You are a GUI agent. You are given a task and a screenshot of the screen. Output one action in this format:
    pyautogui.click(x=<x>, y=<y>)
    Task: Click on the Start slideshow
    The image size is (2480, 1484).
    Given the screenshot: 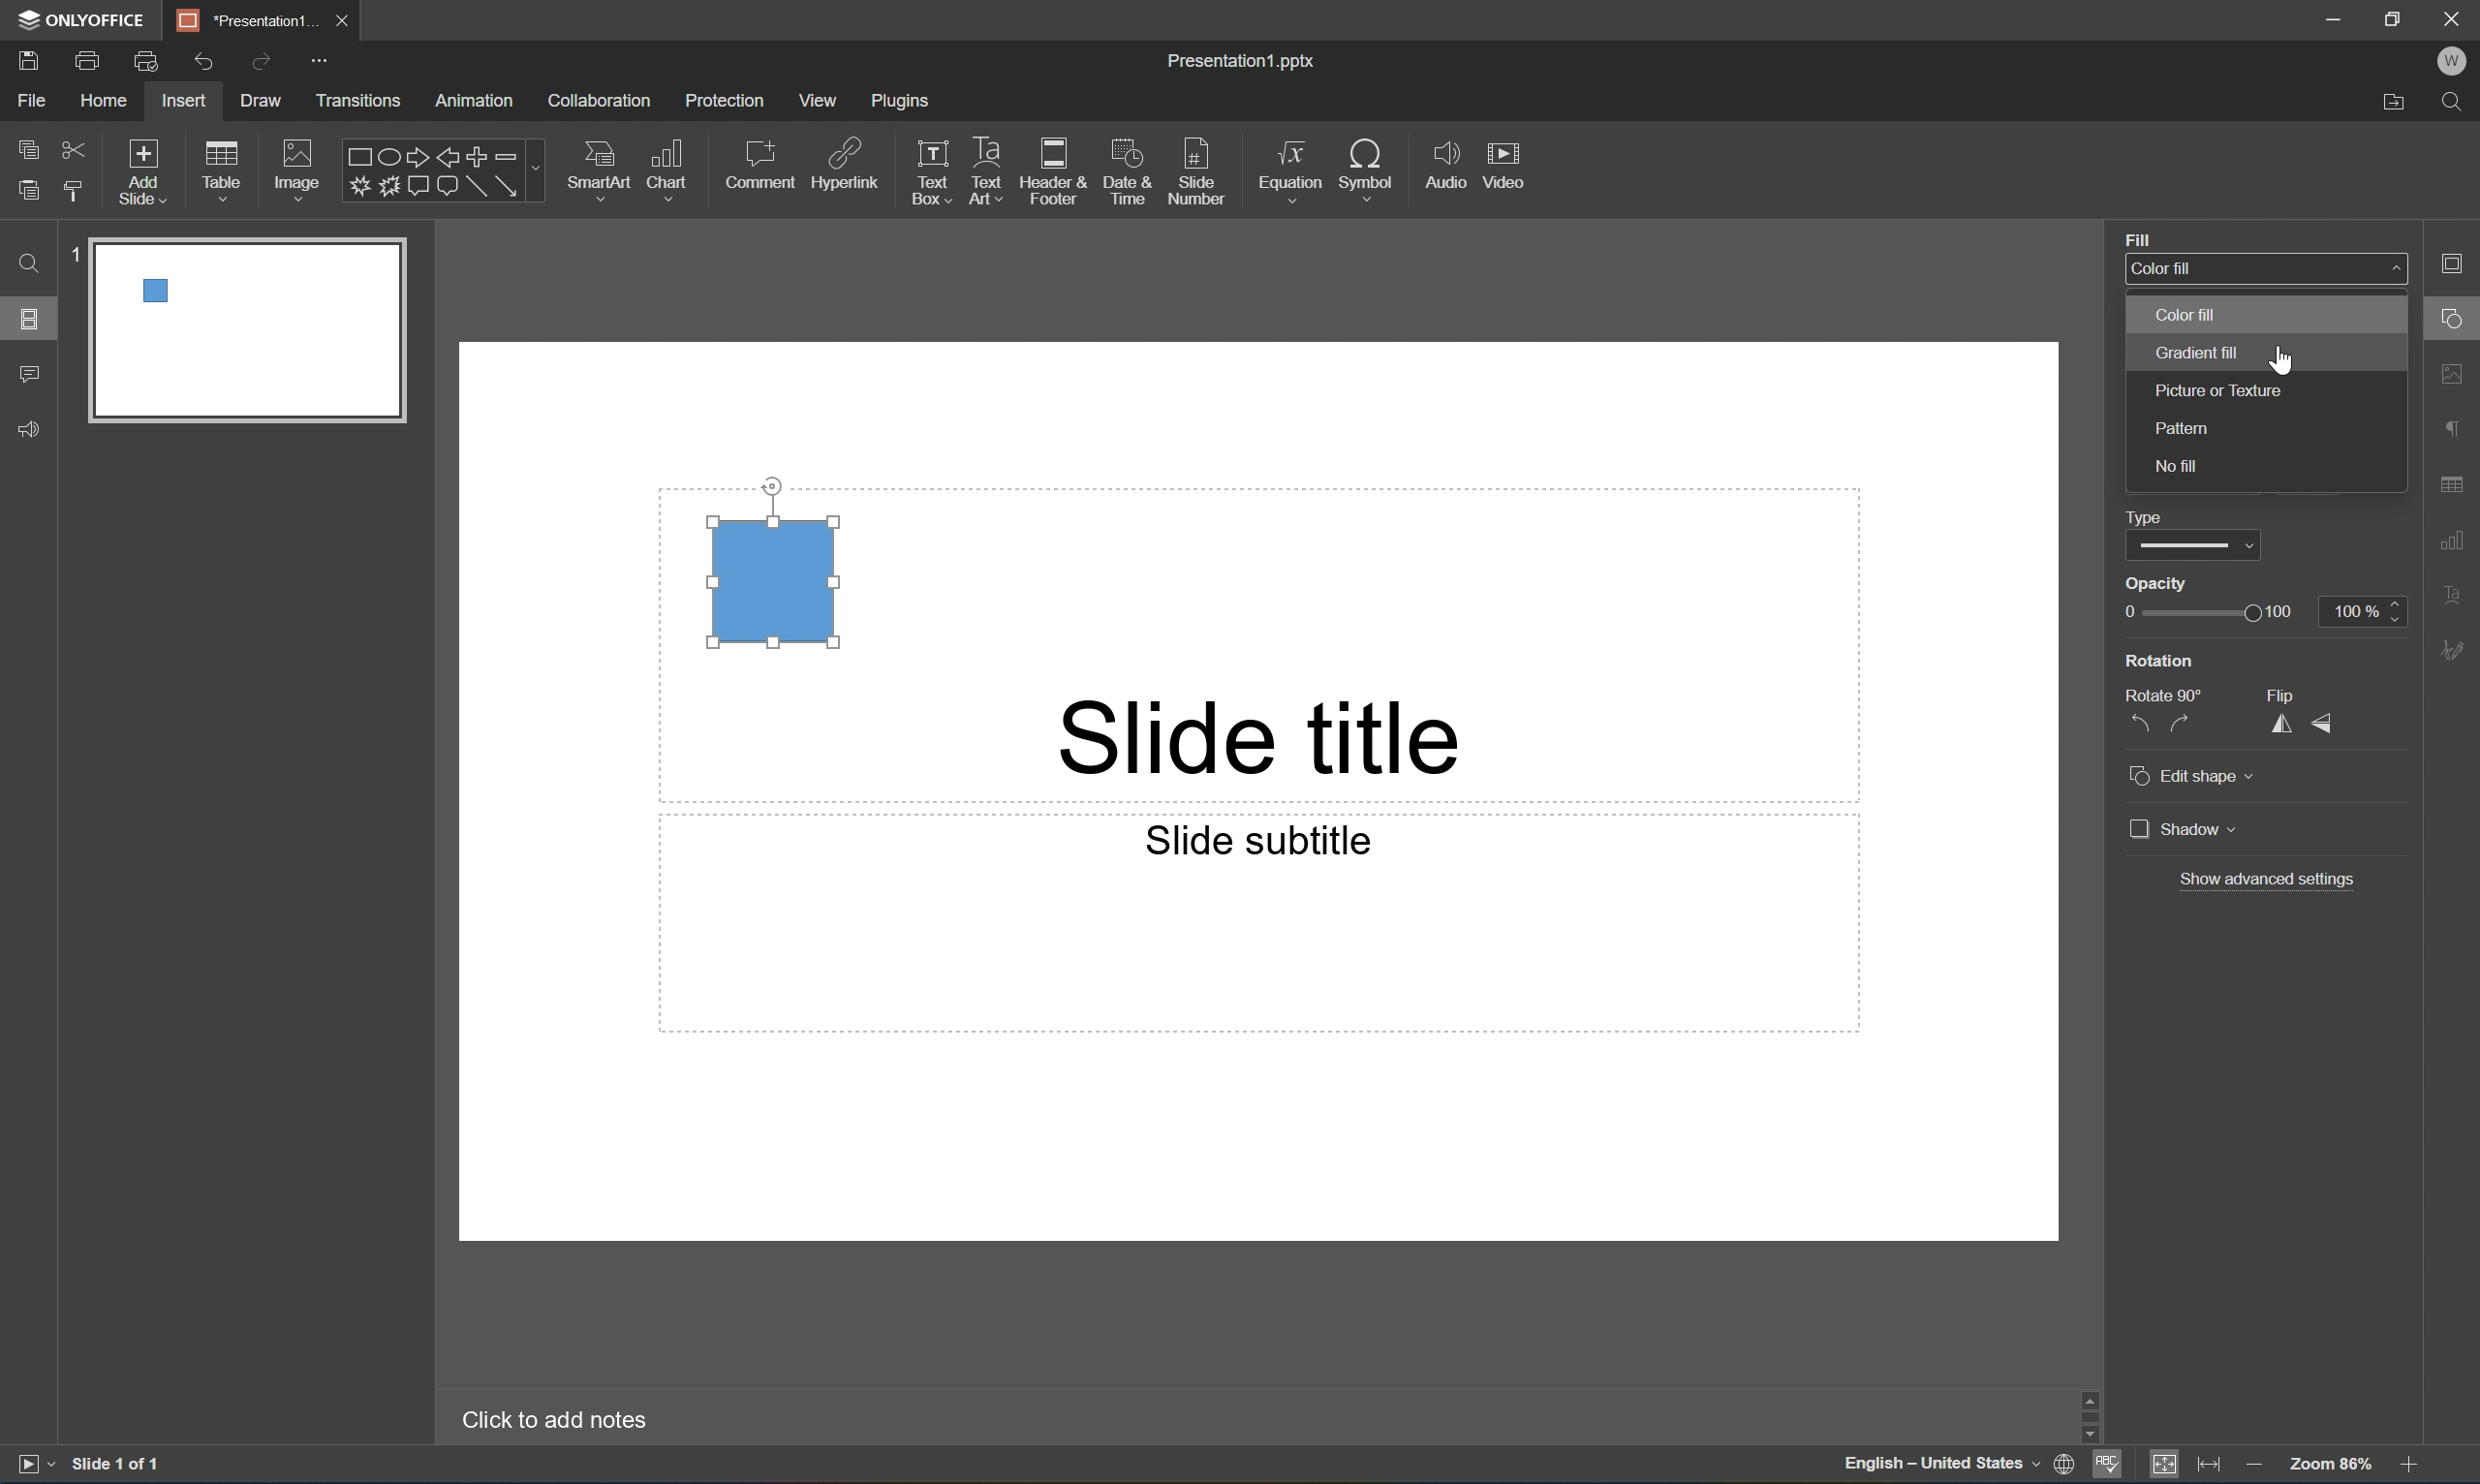 What is the action you would take?
    pyautogui.click(x=34, y=1464)
    